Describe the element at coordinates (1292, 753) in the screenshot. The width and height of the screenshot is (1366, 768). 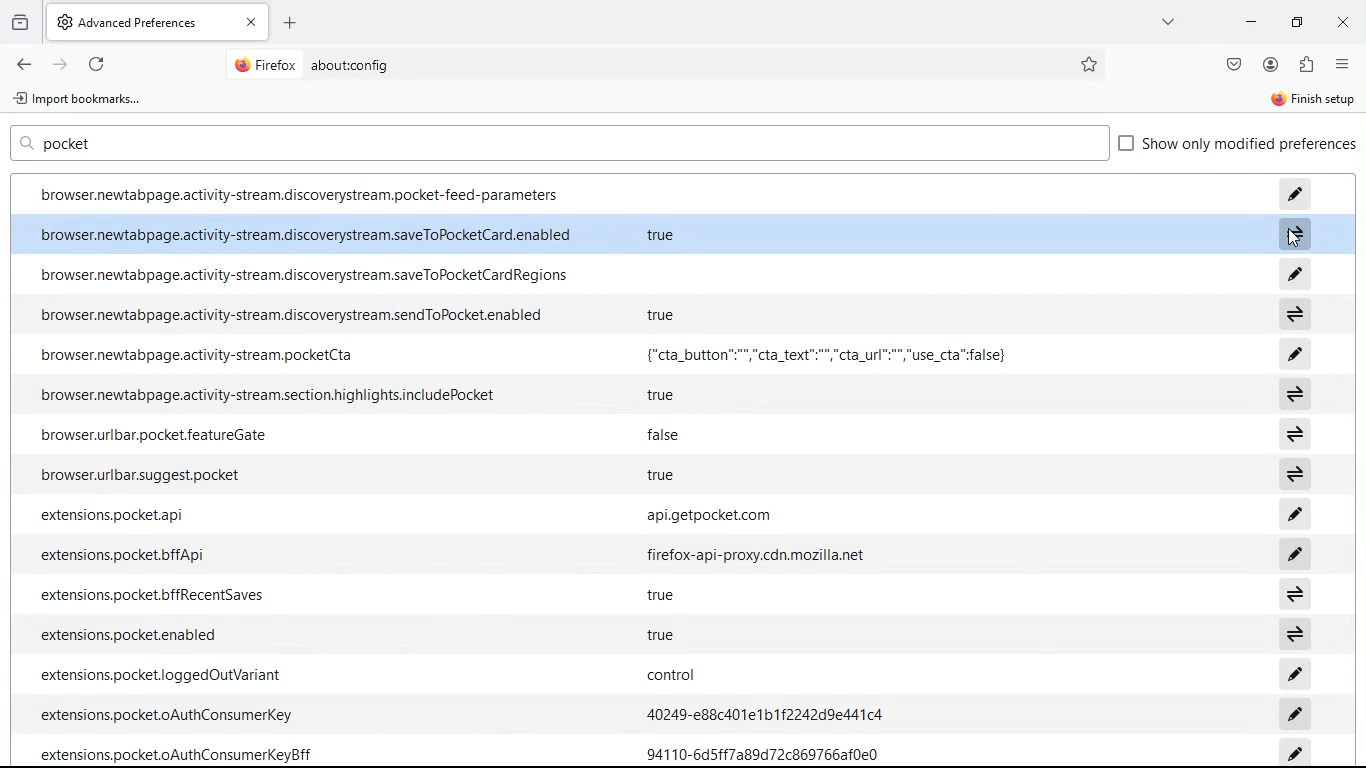
I see `edit` at that location.